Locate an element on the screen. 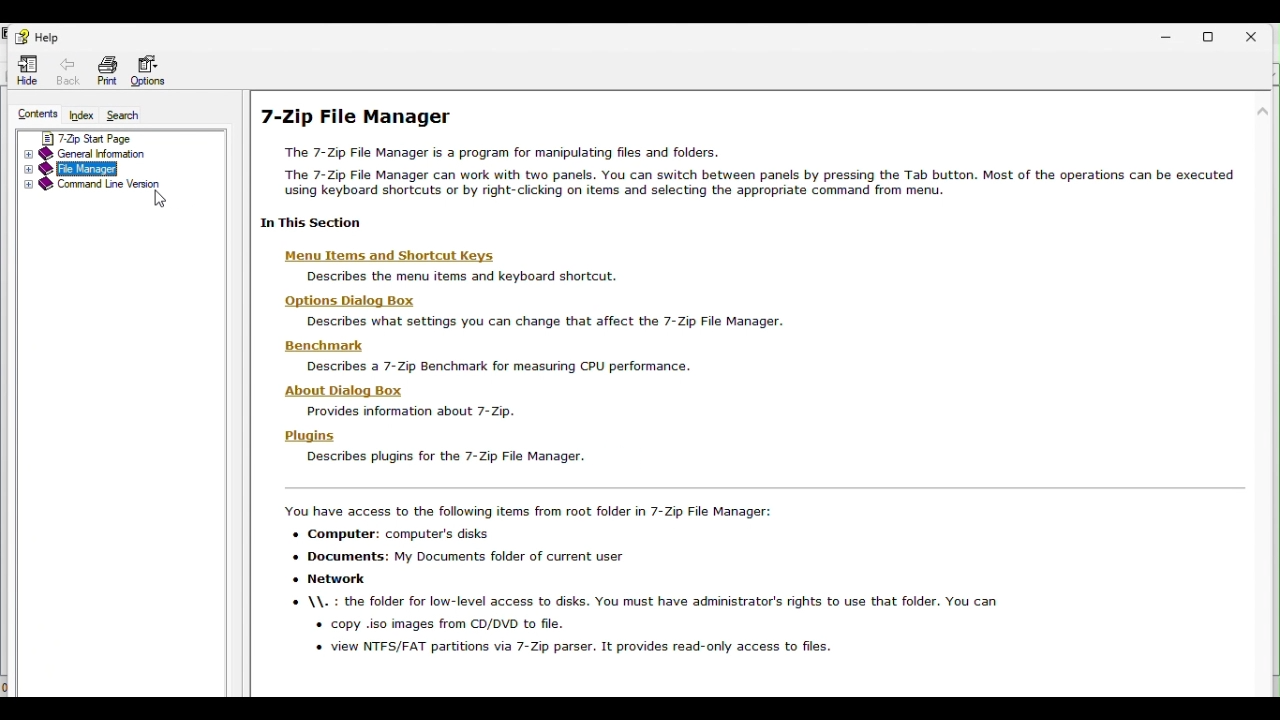  help is located at coordinates (36, 37).